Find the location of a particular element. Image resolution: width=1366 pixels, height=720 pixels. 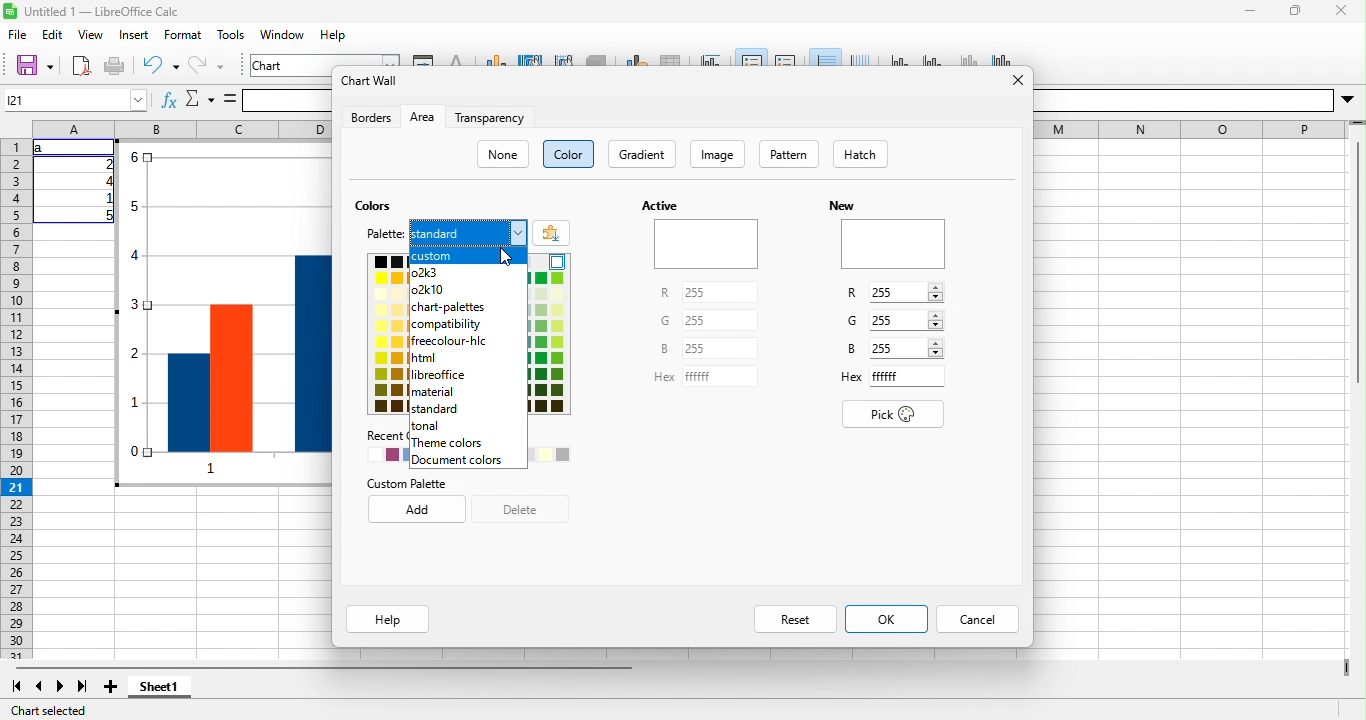

chart area is located at coordinates (531, 59).